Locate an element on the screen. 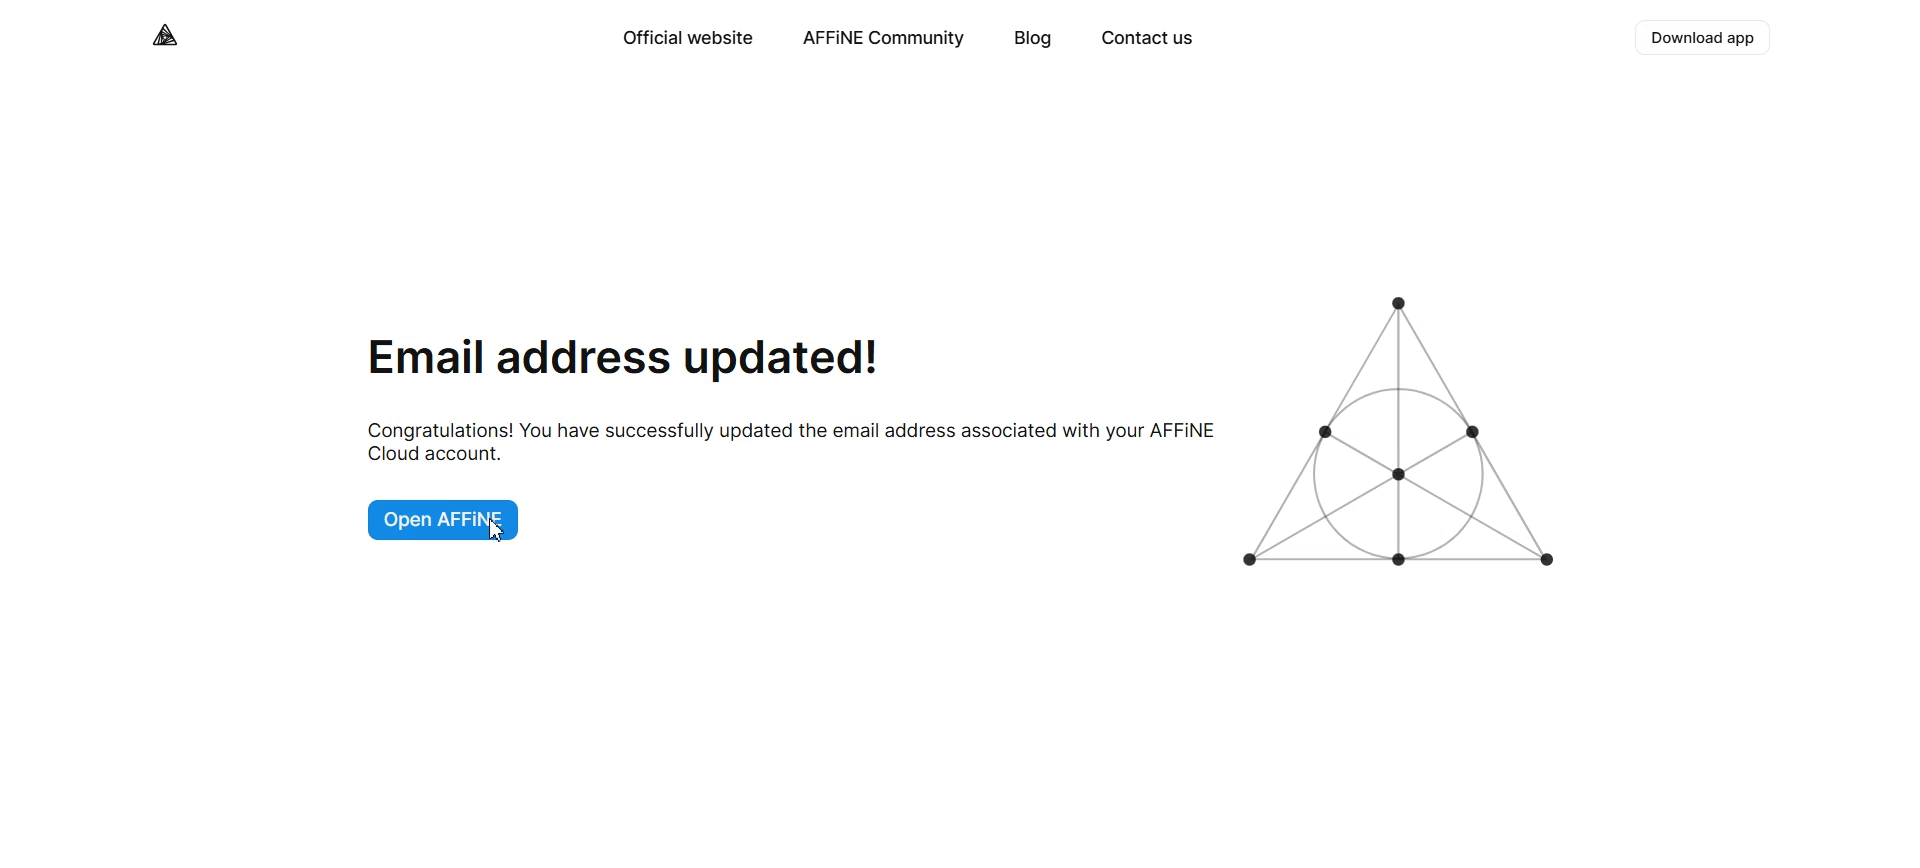  Open AFFiNE  is located at coordinates (448, 518).